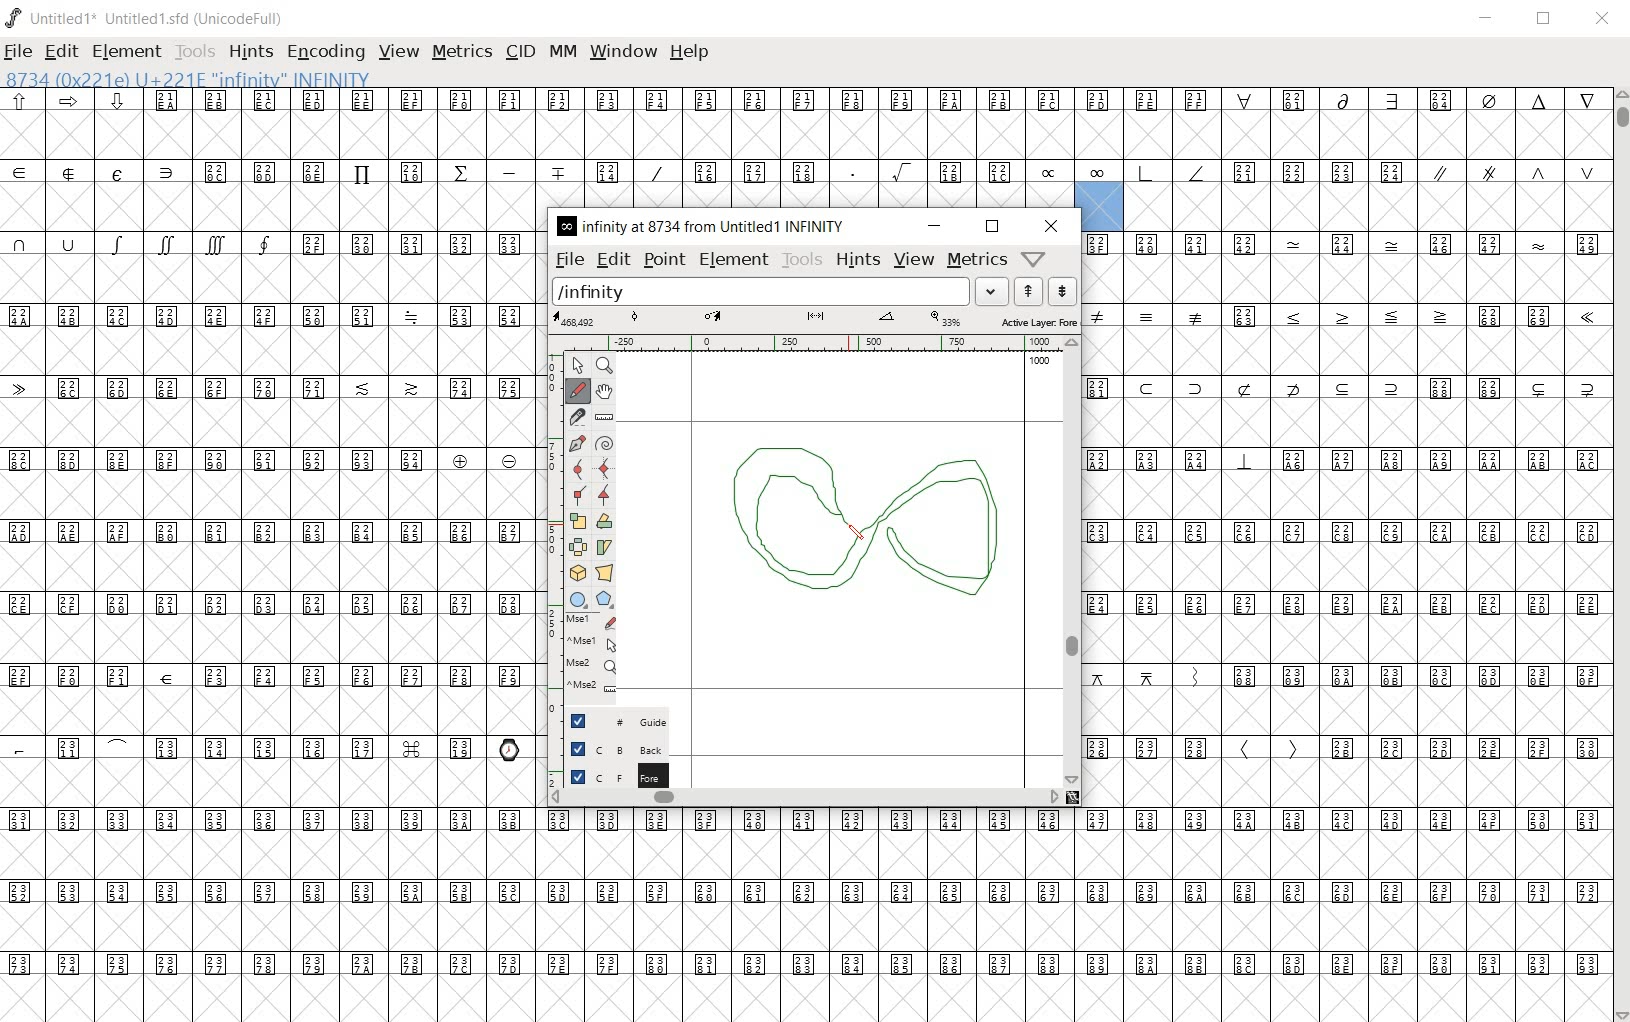 The image size is (1630, 1022). I want to click on tools, so click(801, 260).